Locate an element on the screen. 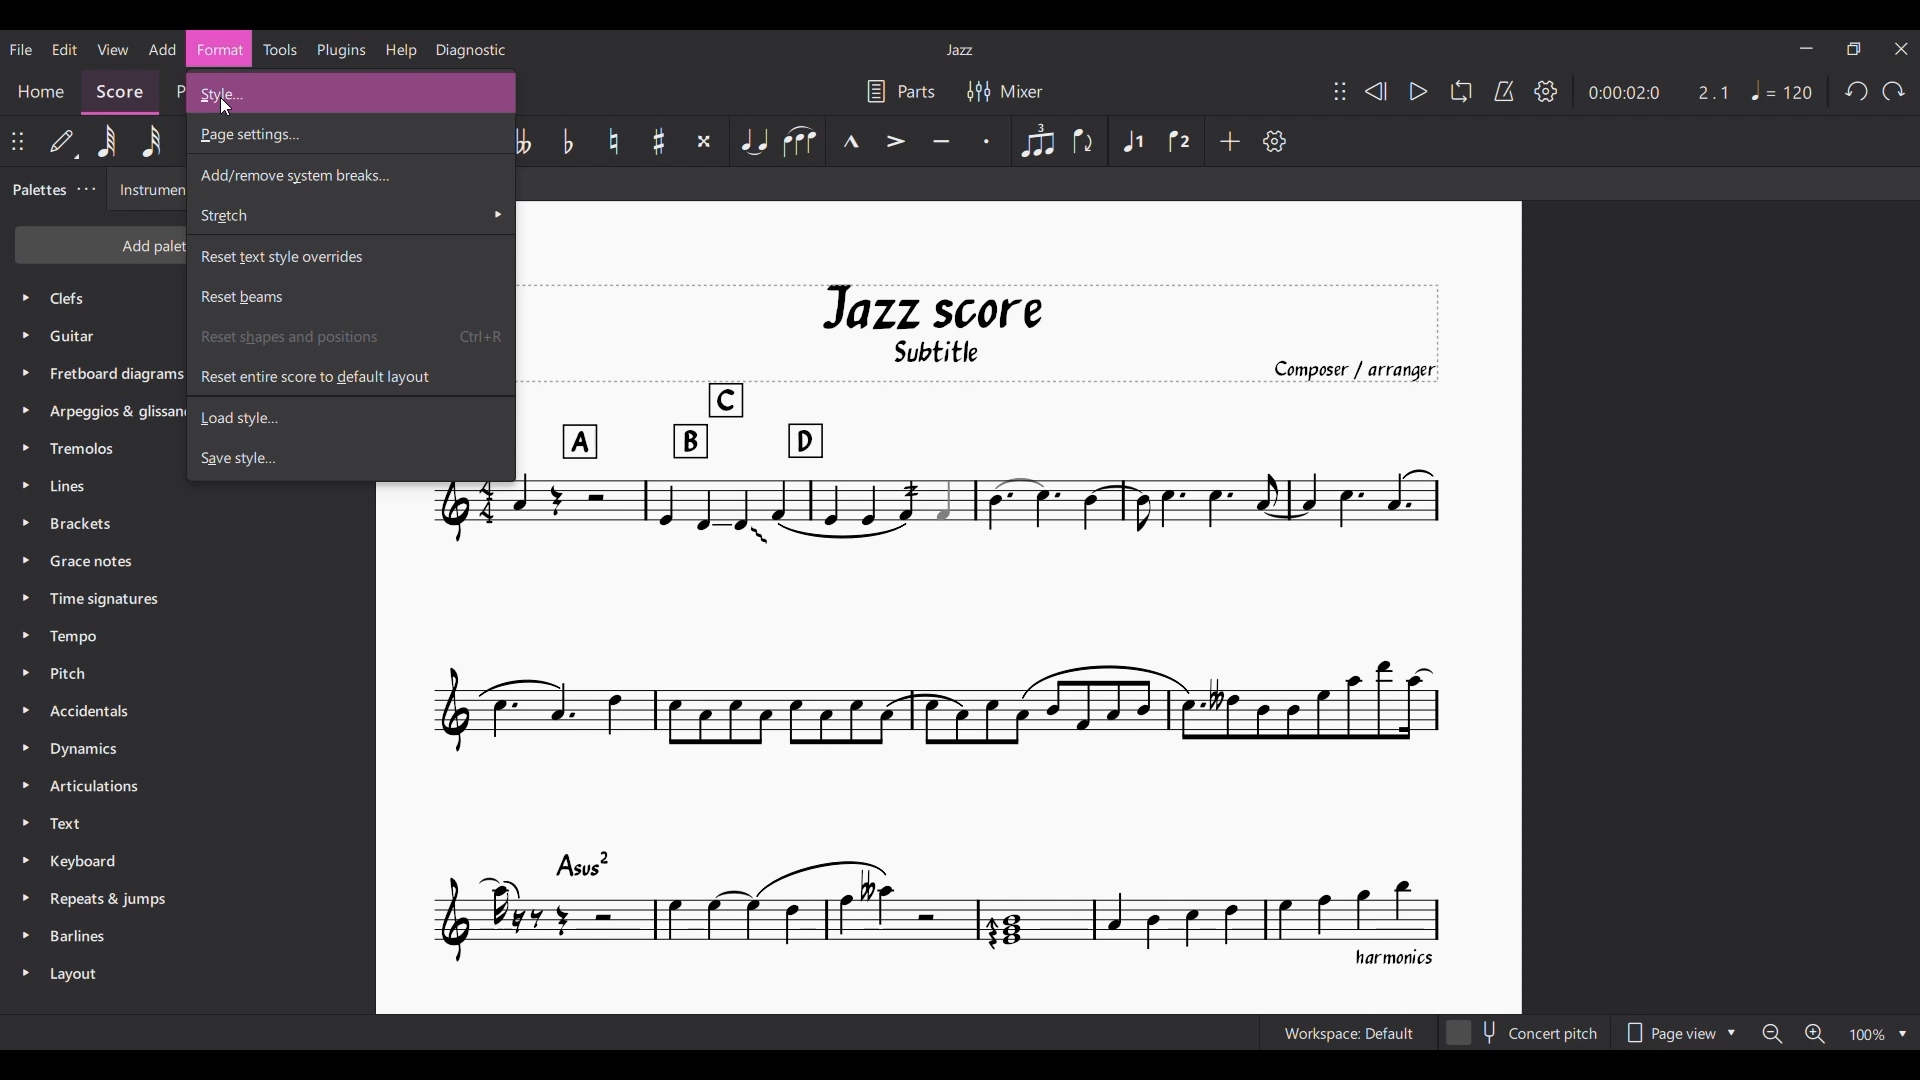  Redo is located at coordinates (1892, 91).